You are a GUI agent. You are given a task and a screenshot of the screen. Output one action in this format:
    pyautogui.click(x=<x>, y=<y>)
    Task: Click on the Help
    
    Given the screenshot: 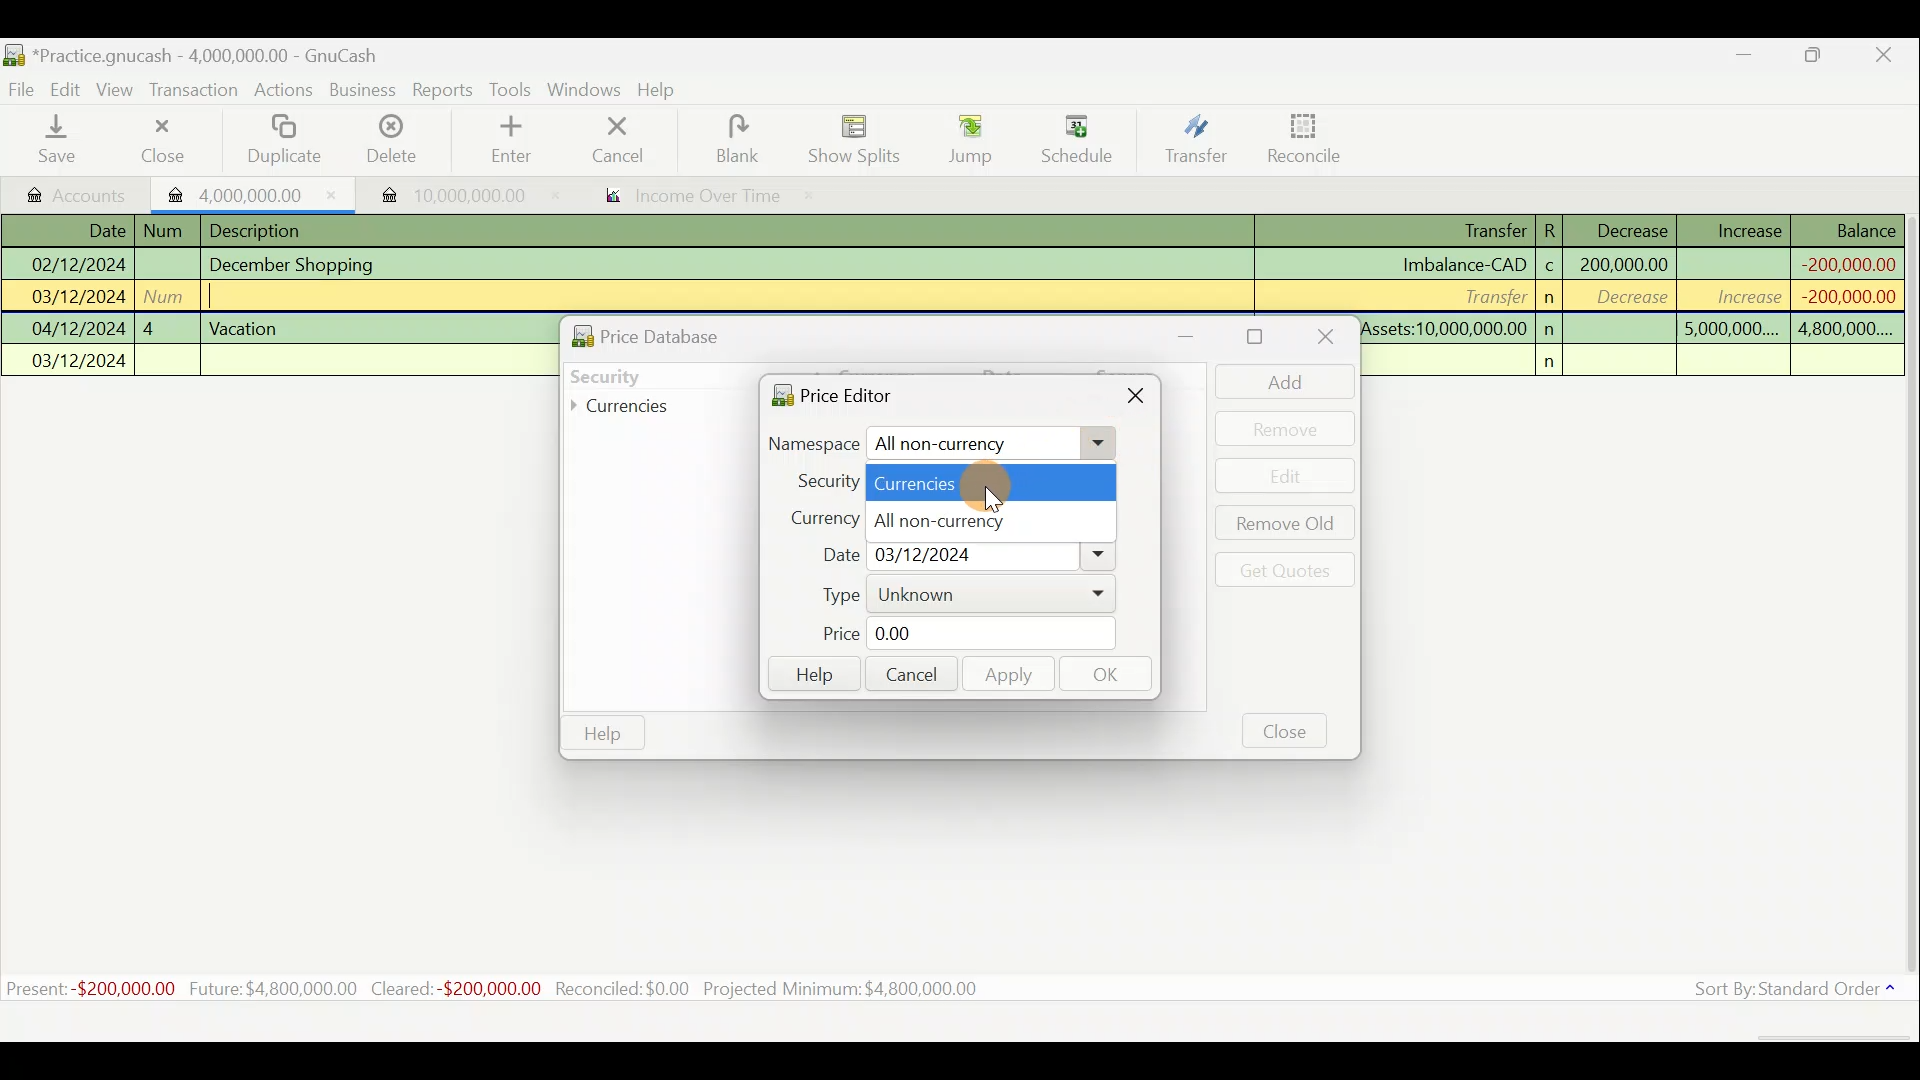 What is the action you would take?
    pyautogui.click(x=812, y=675)
    